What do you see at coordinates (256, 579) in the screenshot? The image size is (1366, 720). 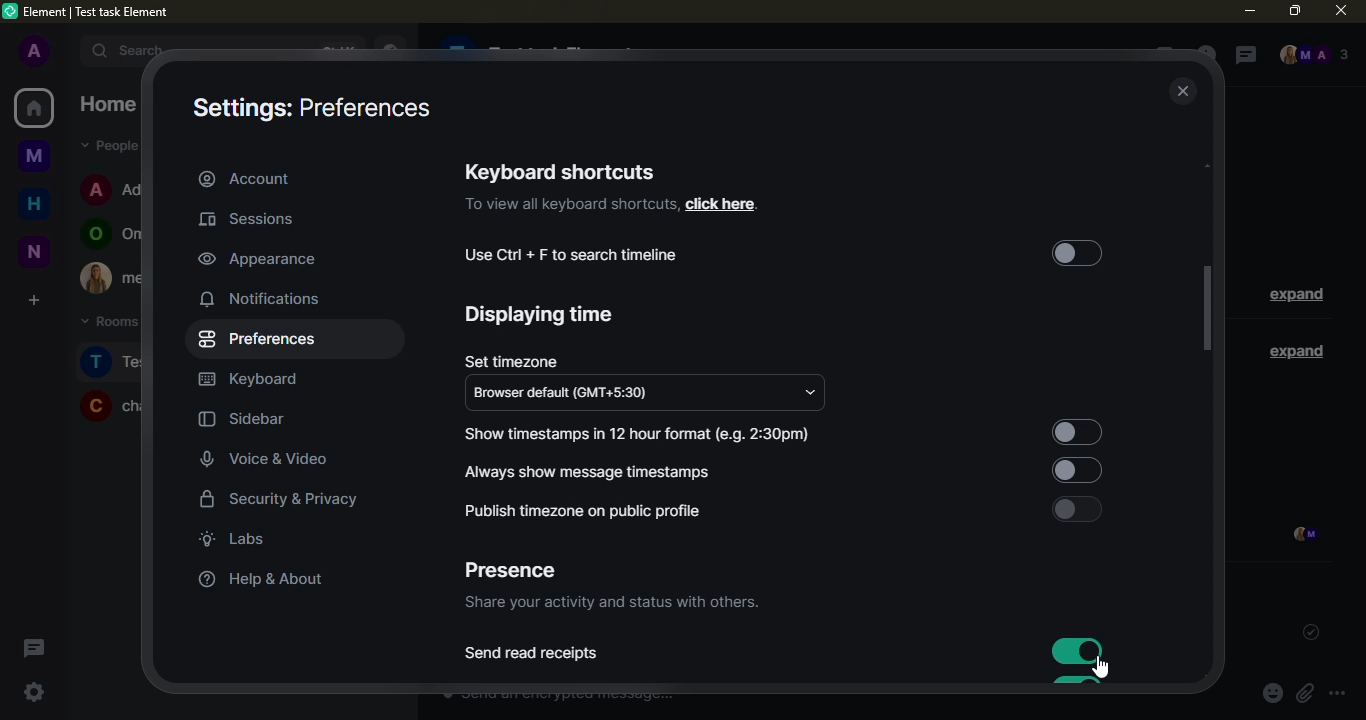 I see `help` at bounding box center [256, 579].